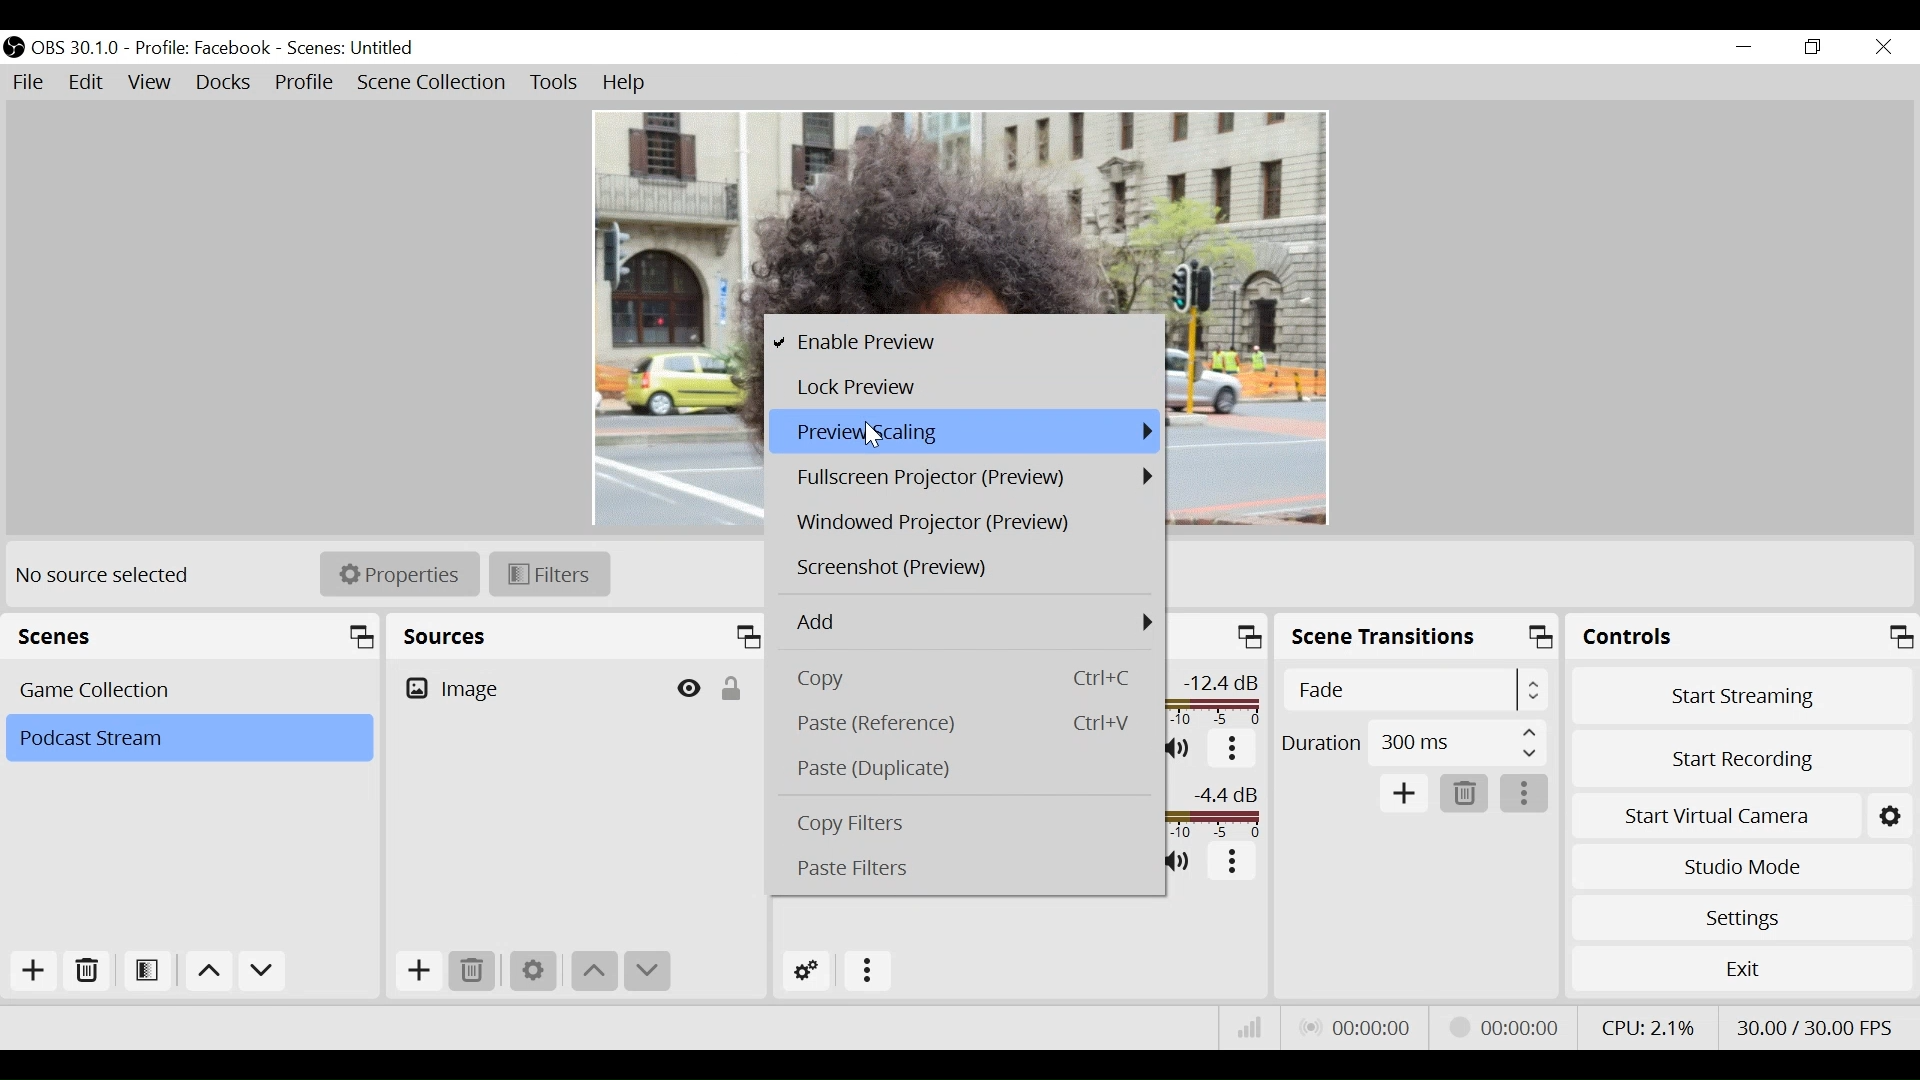 This screenshot has height=1080, width=1920. What do you see at coordinates (307, 84) in the screenshot?
I see `Profile` at bounding box center [307, 84].